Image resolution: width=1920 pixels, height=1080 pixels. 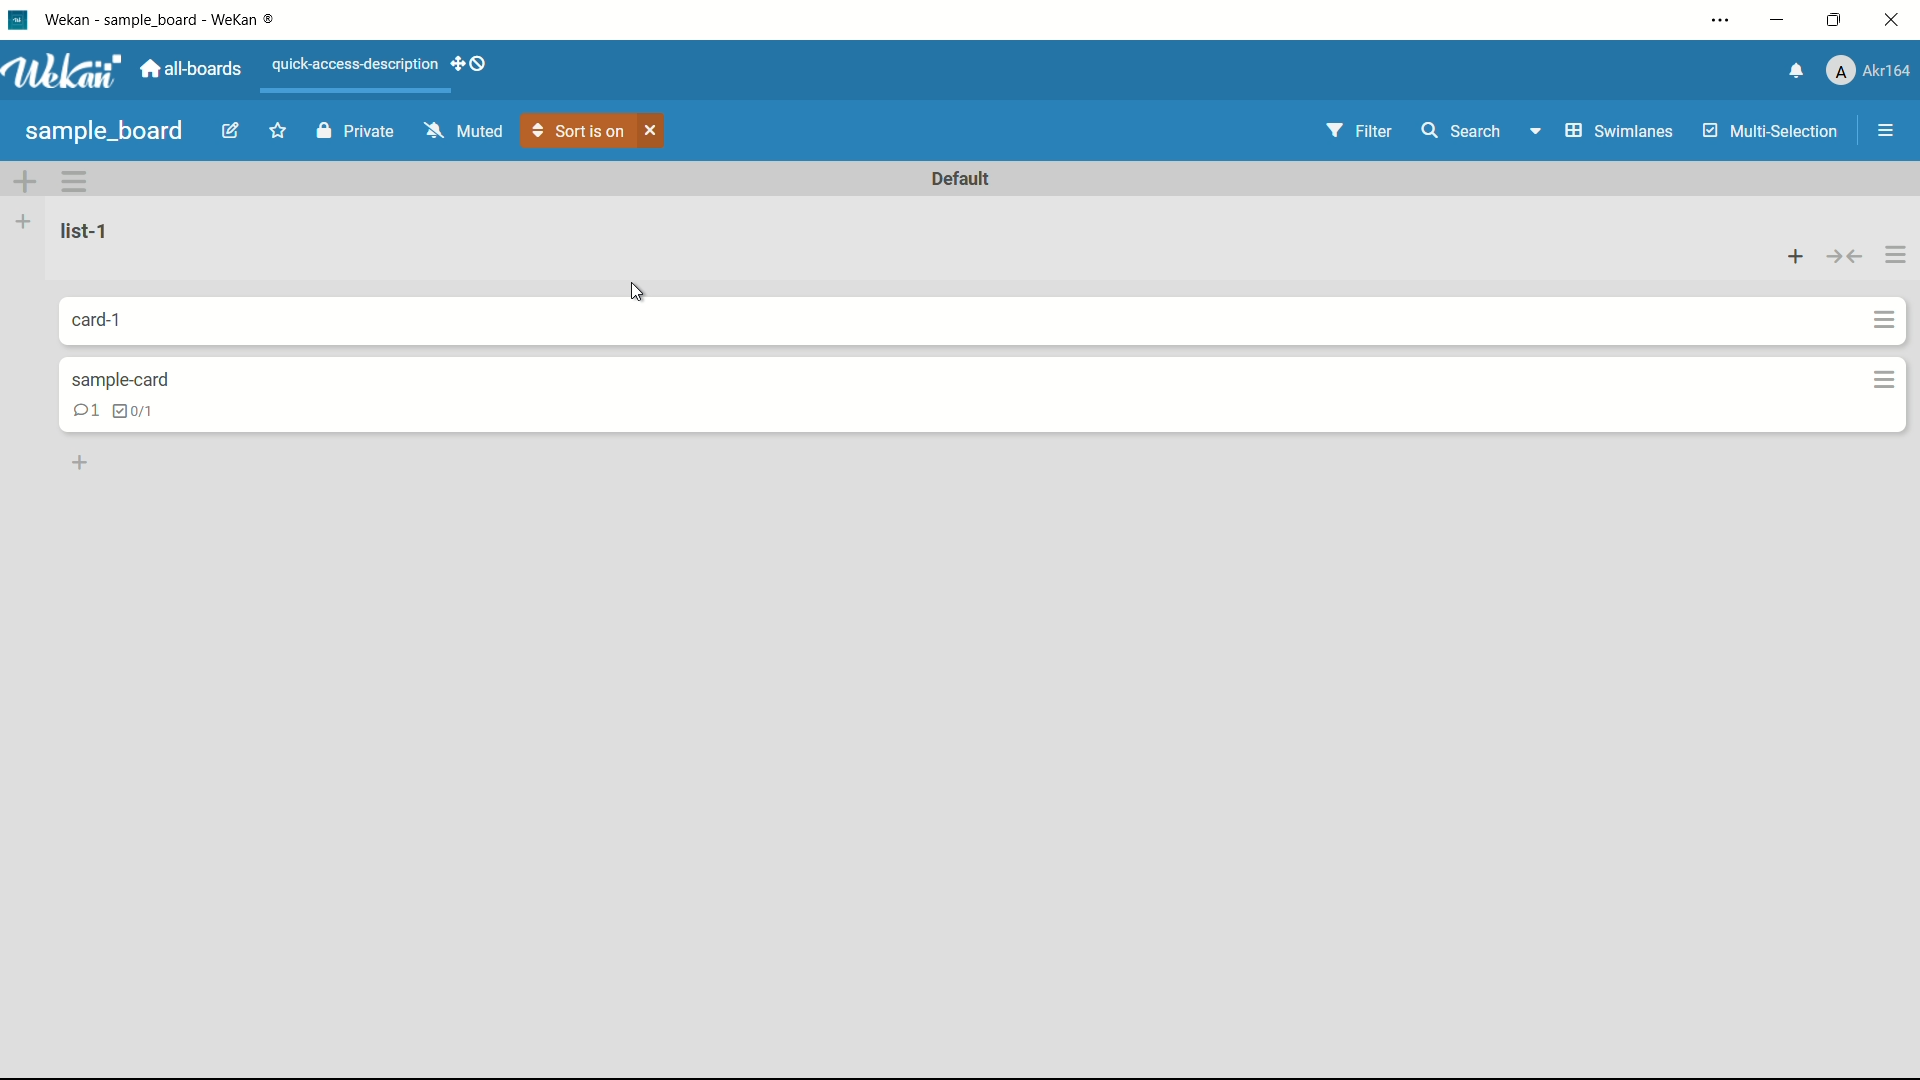 I want to click on add list, so click(x=26, y=221).